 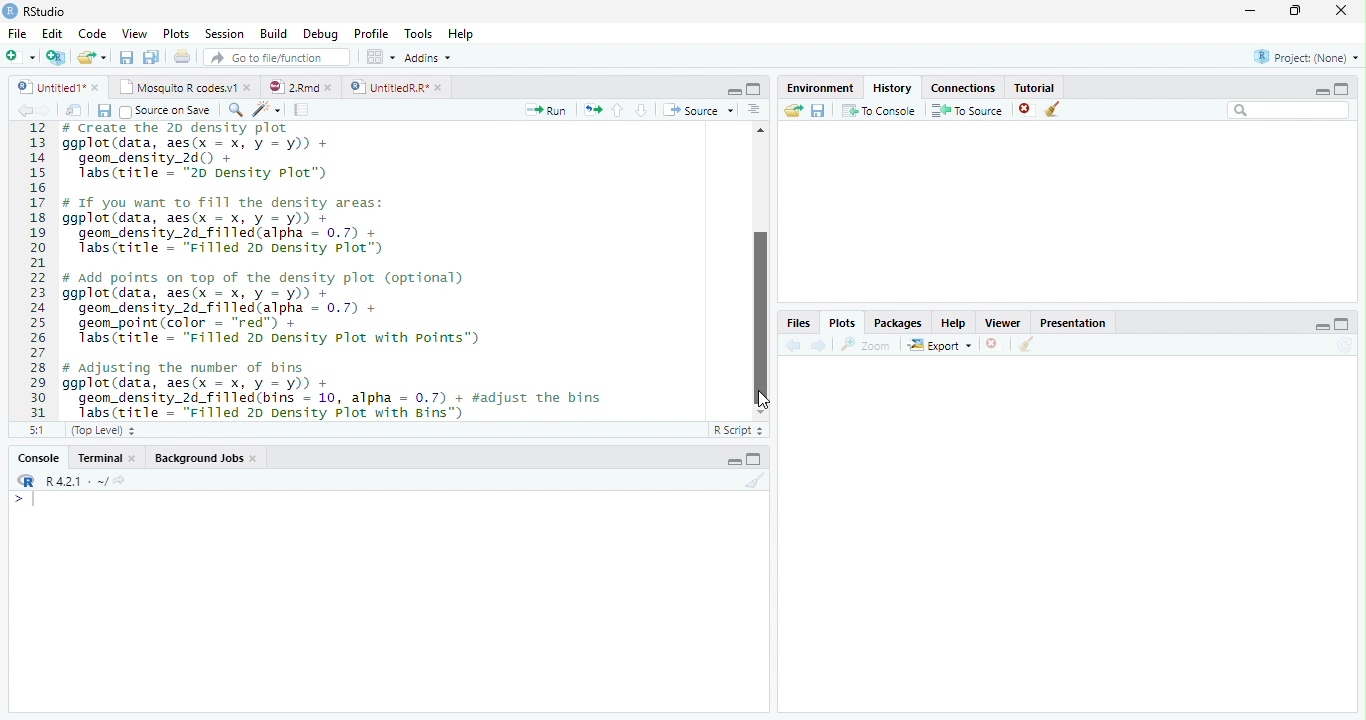 I want to click on Help, so click(x=953, y=325).